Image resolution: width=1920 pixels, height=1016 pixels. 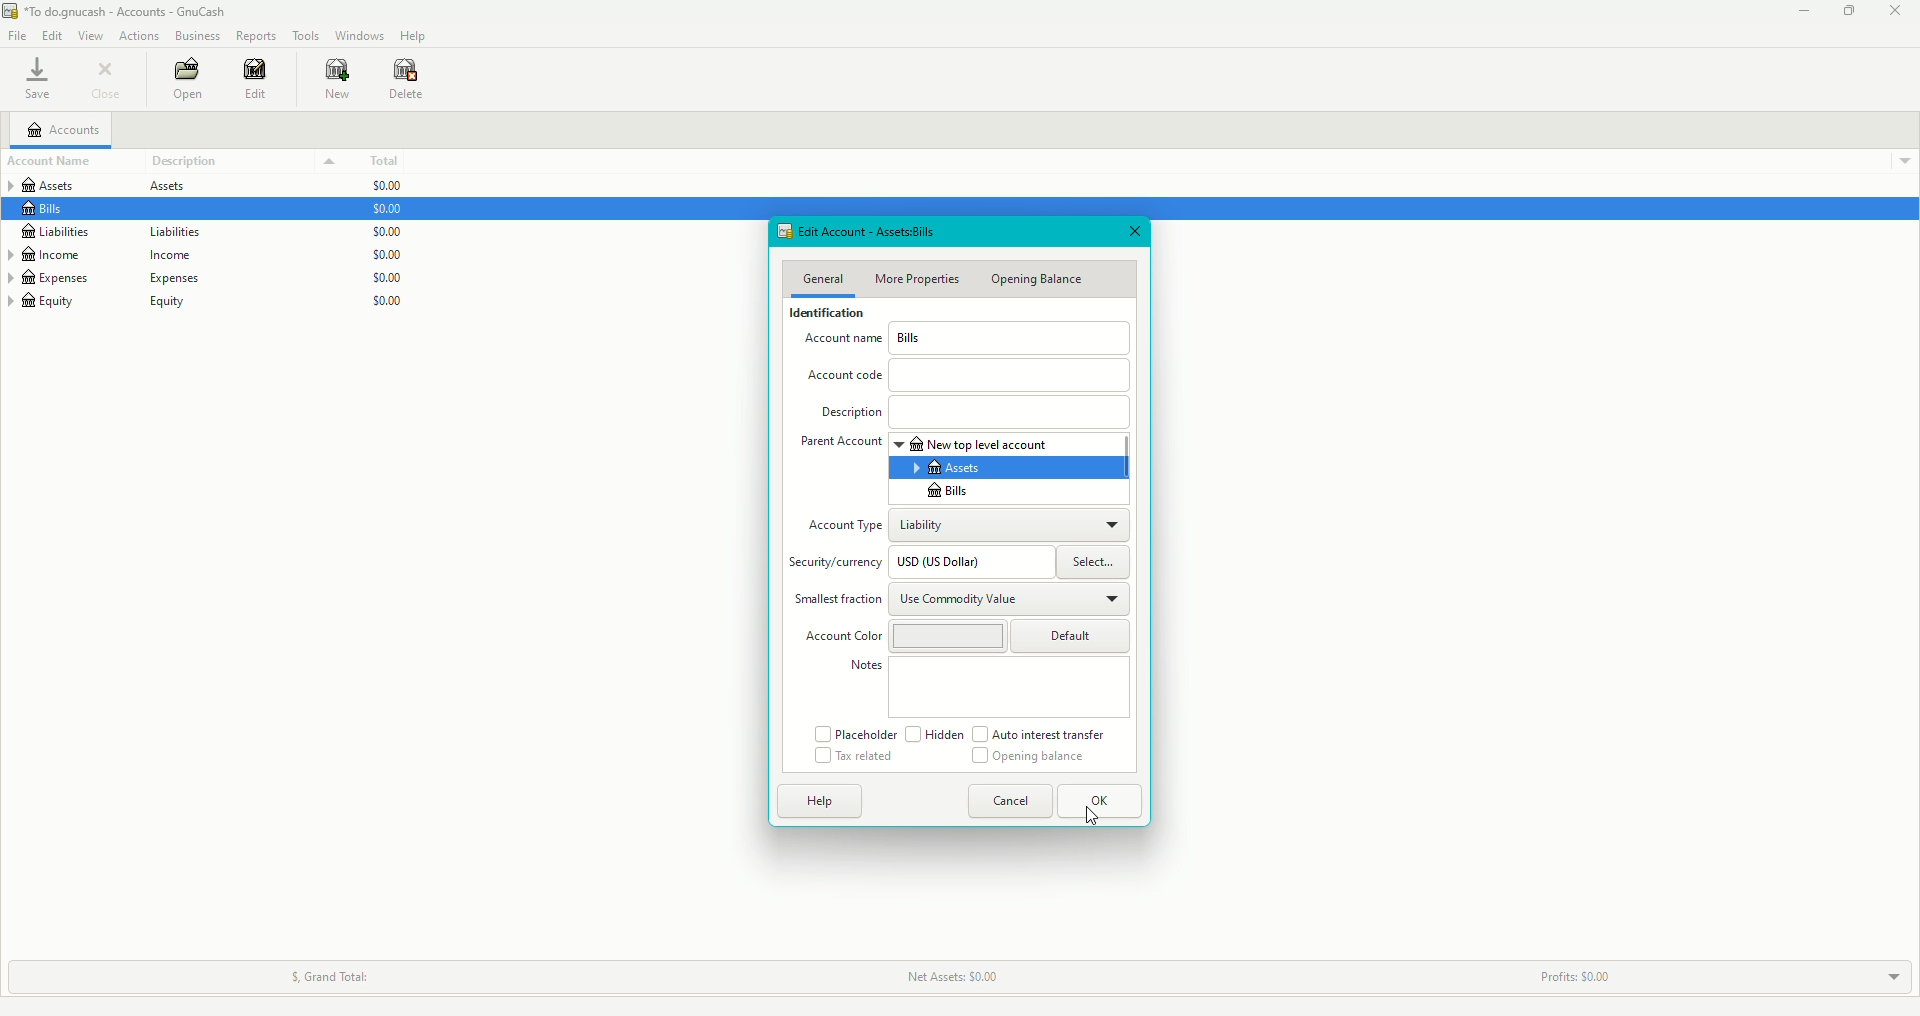 I want to click on Income, so click(x=114, y=254).